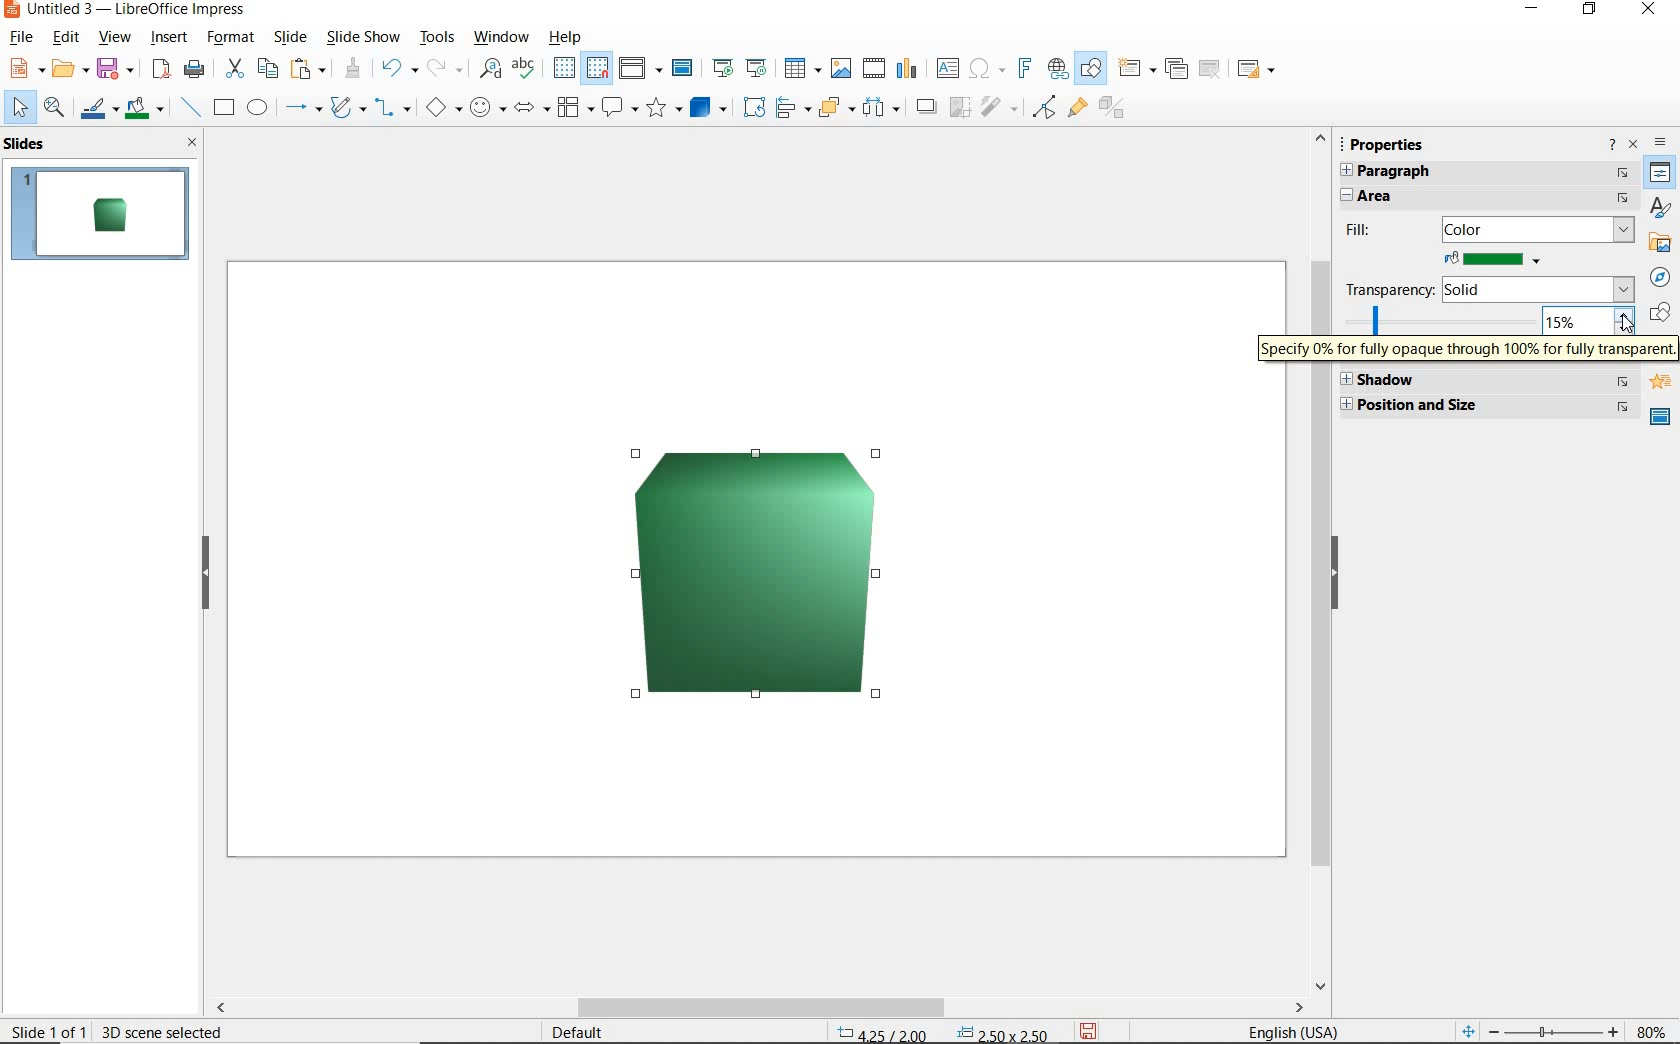  Describe the element at coordinates (726, 68) in the screenshot. I see `start from first slide` at that location.